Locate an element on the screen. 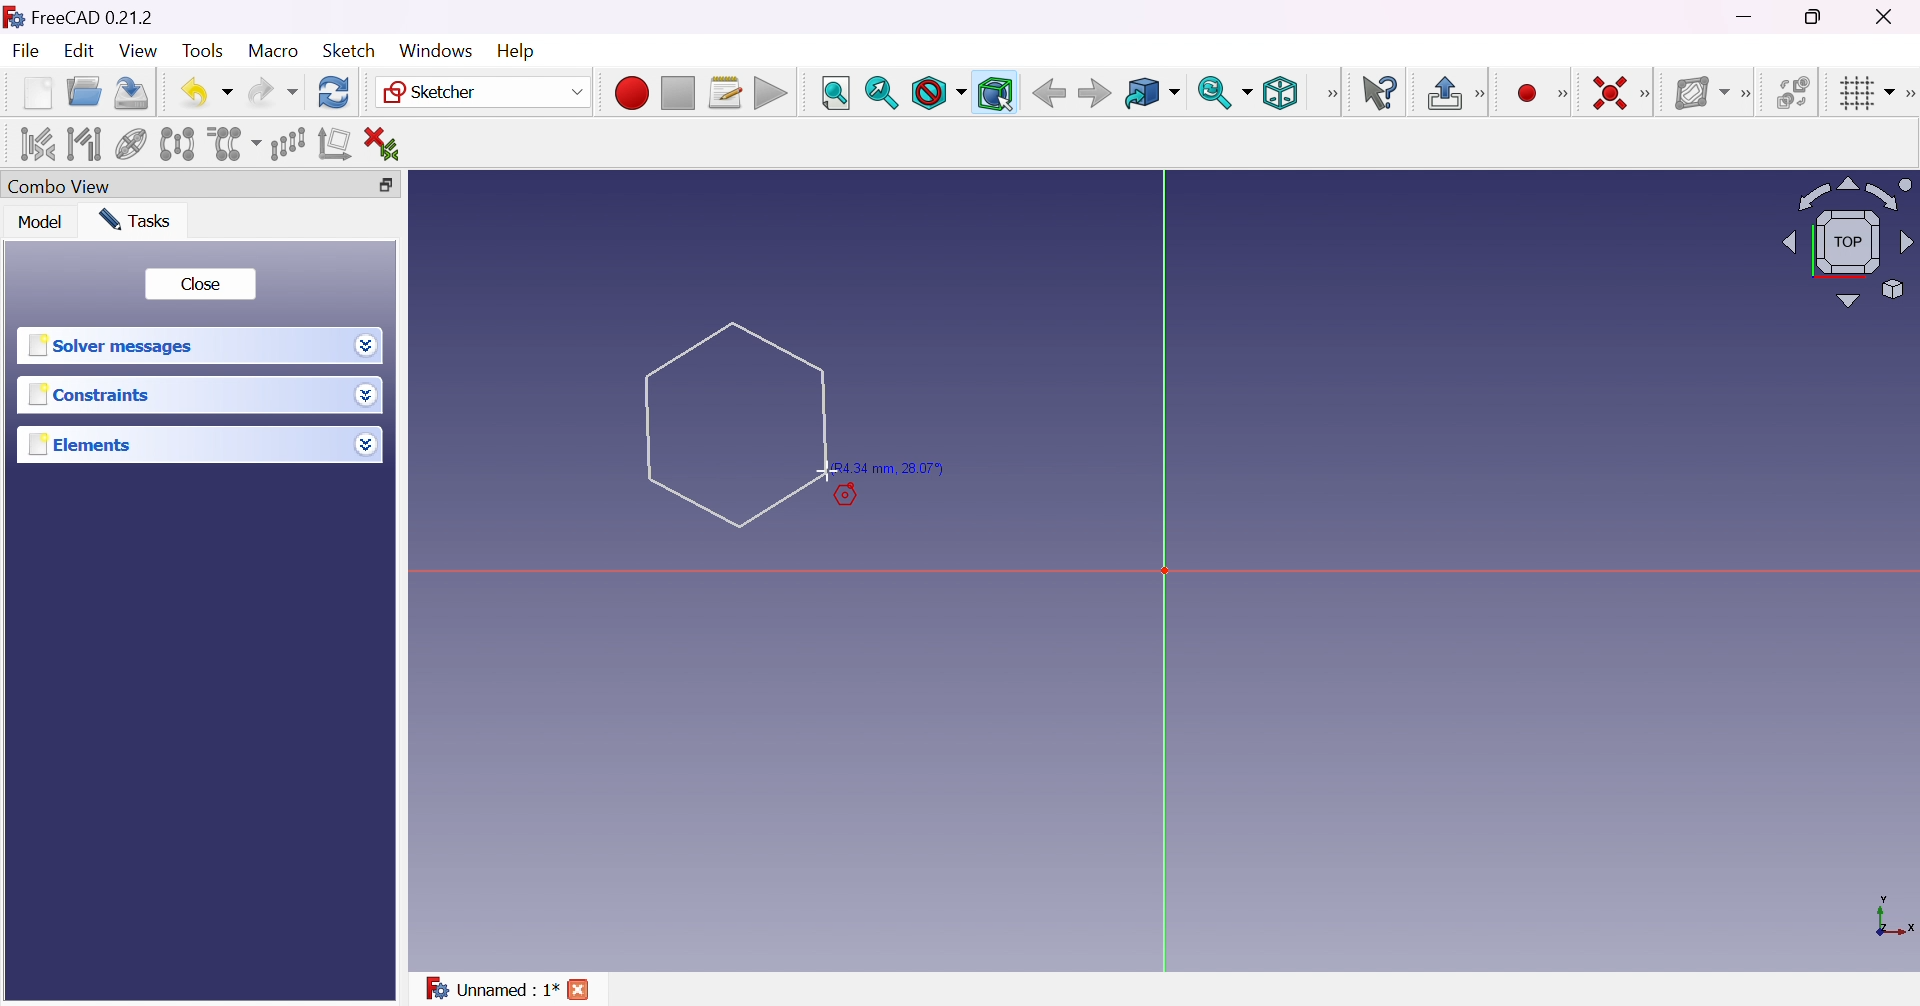 Image resolution: width=1920 pixels, height=1006 pixels. Open is located at coordinates (84, 92).